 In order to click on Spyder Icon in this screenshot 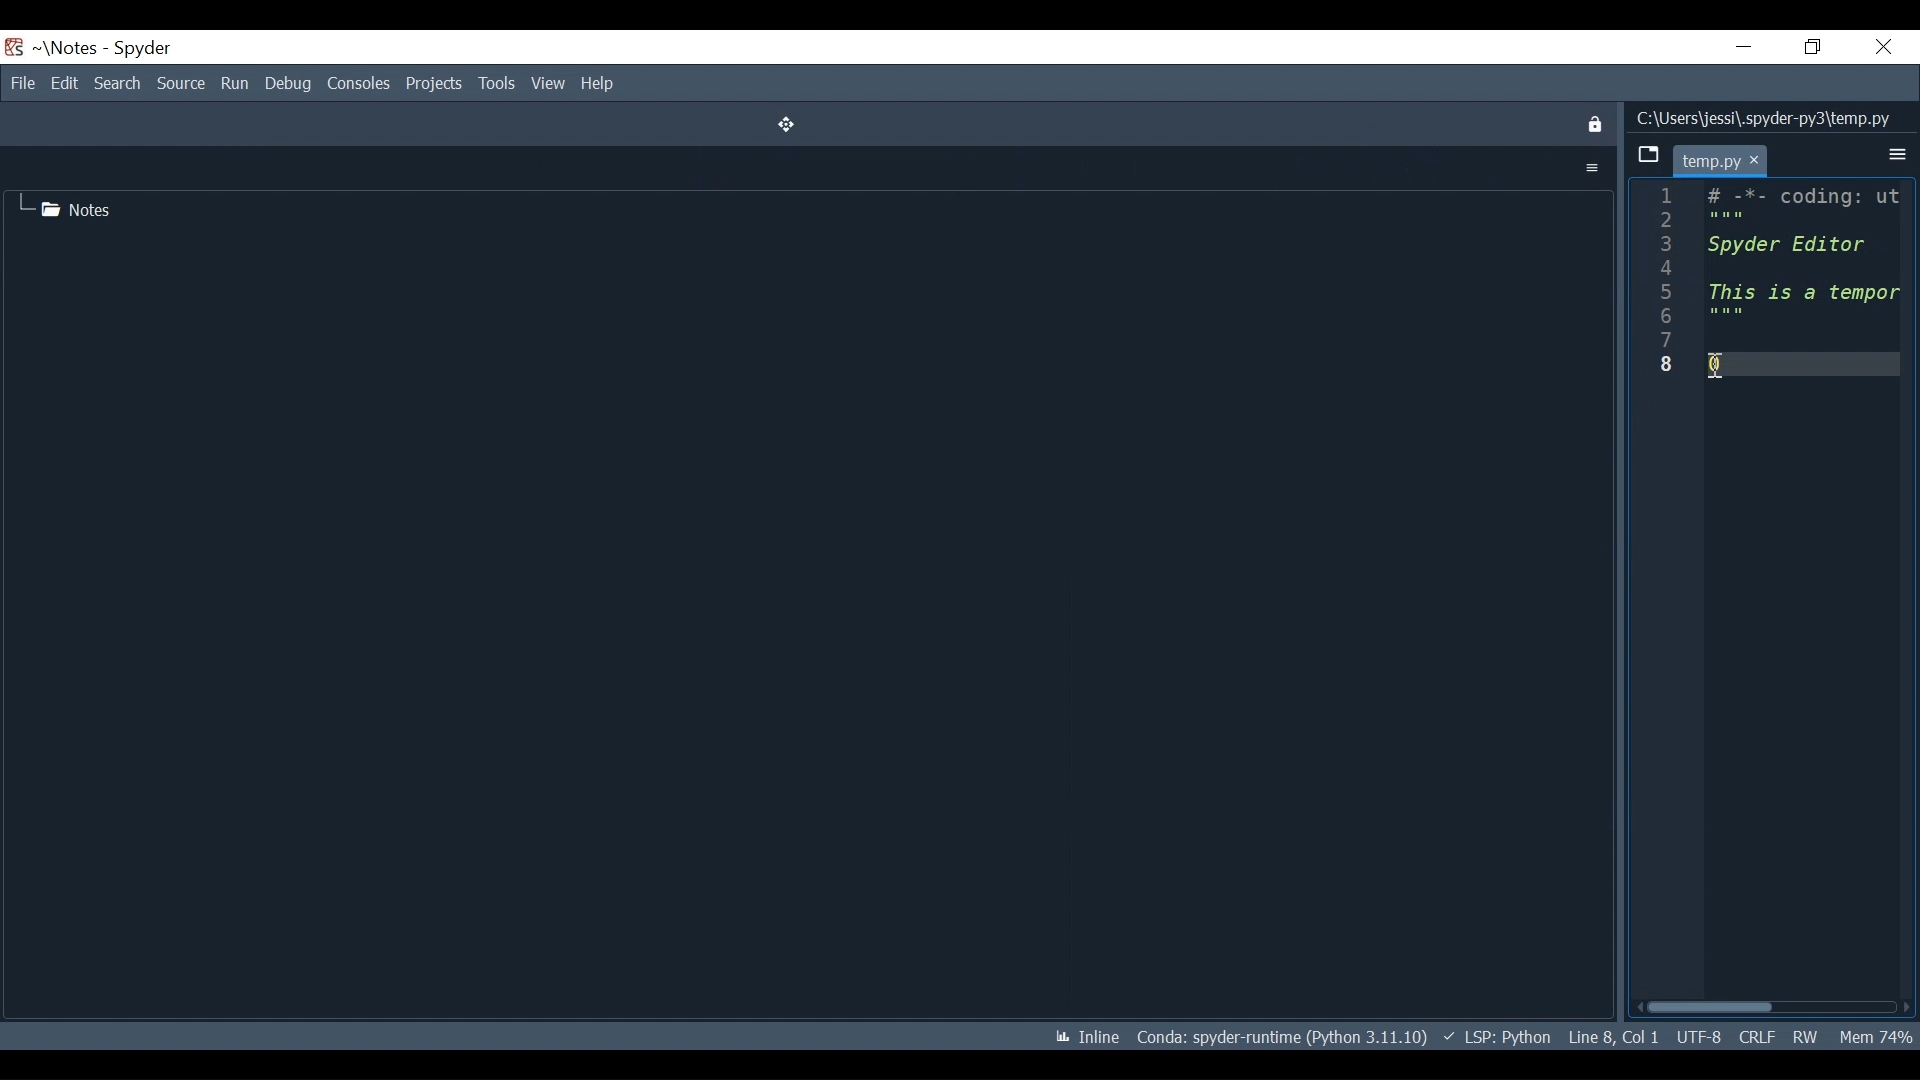, I will do `click(15, 46)`.